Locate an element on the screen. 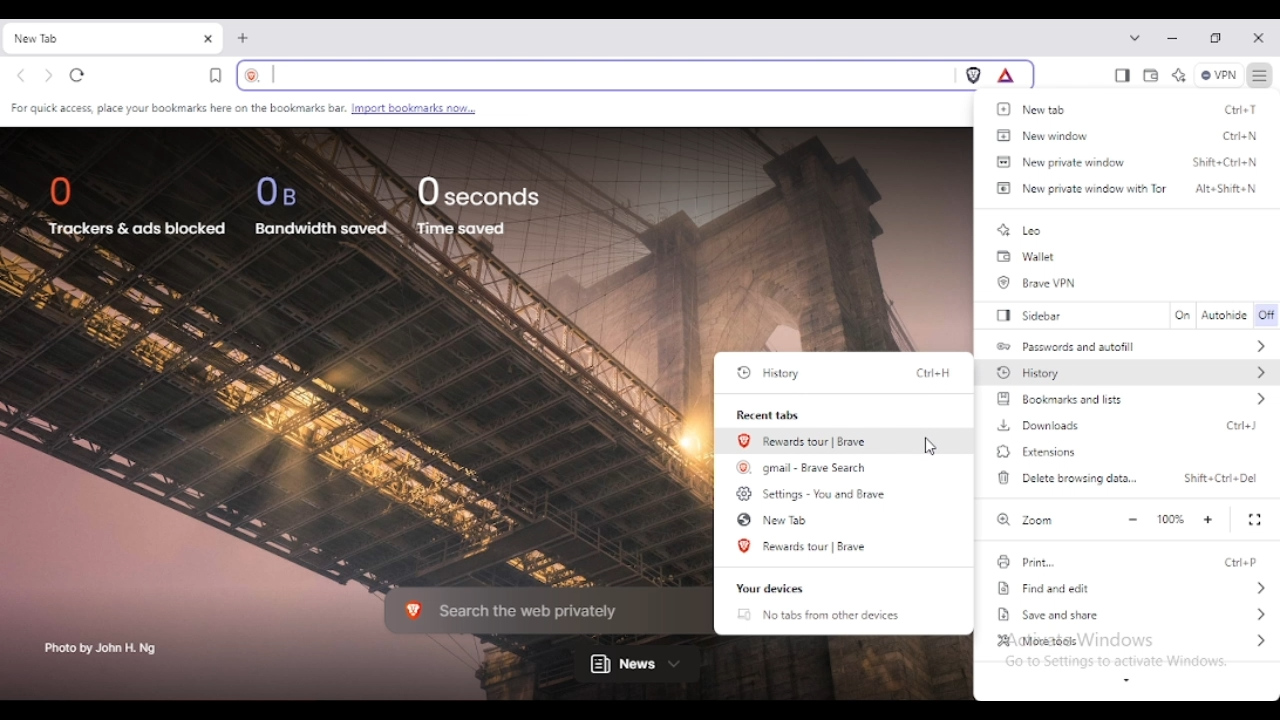  new tab is located at coordinates (244, 38).